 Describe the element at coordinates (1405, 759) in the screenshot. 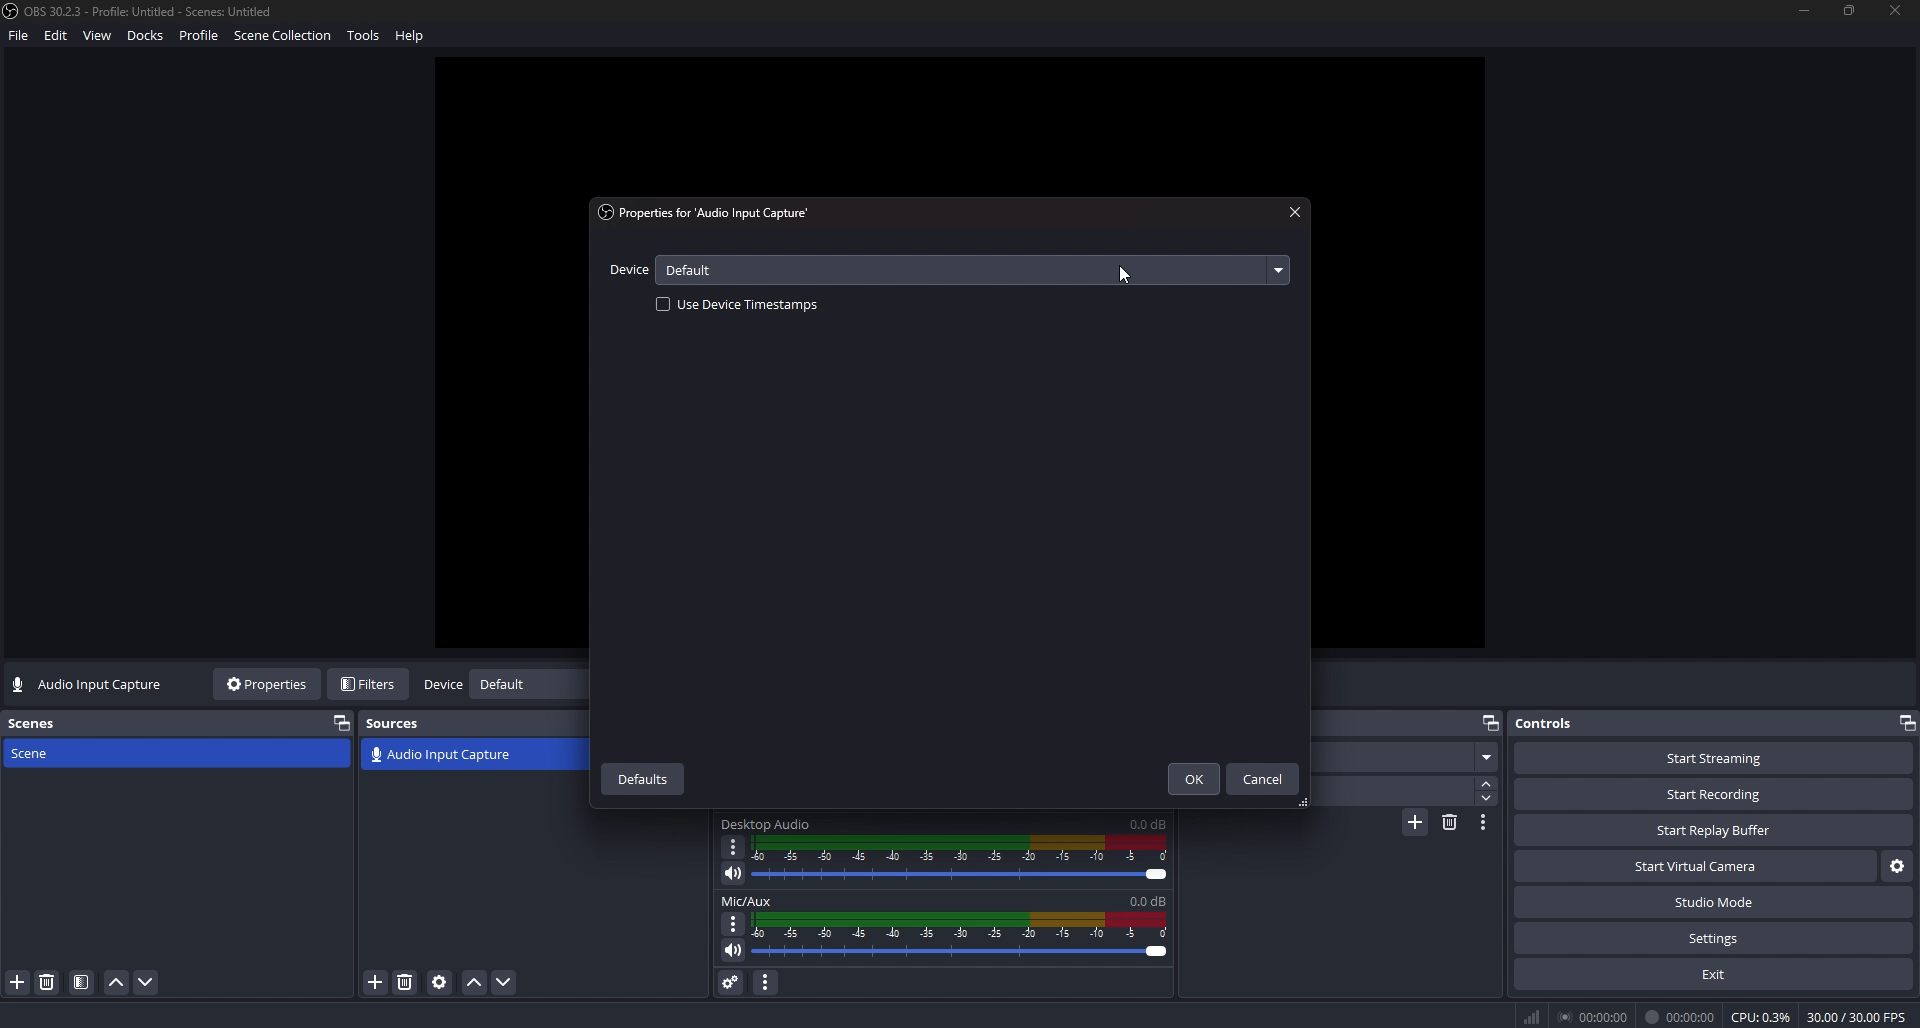

I see `fade` at that location.